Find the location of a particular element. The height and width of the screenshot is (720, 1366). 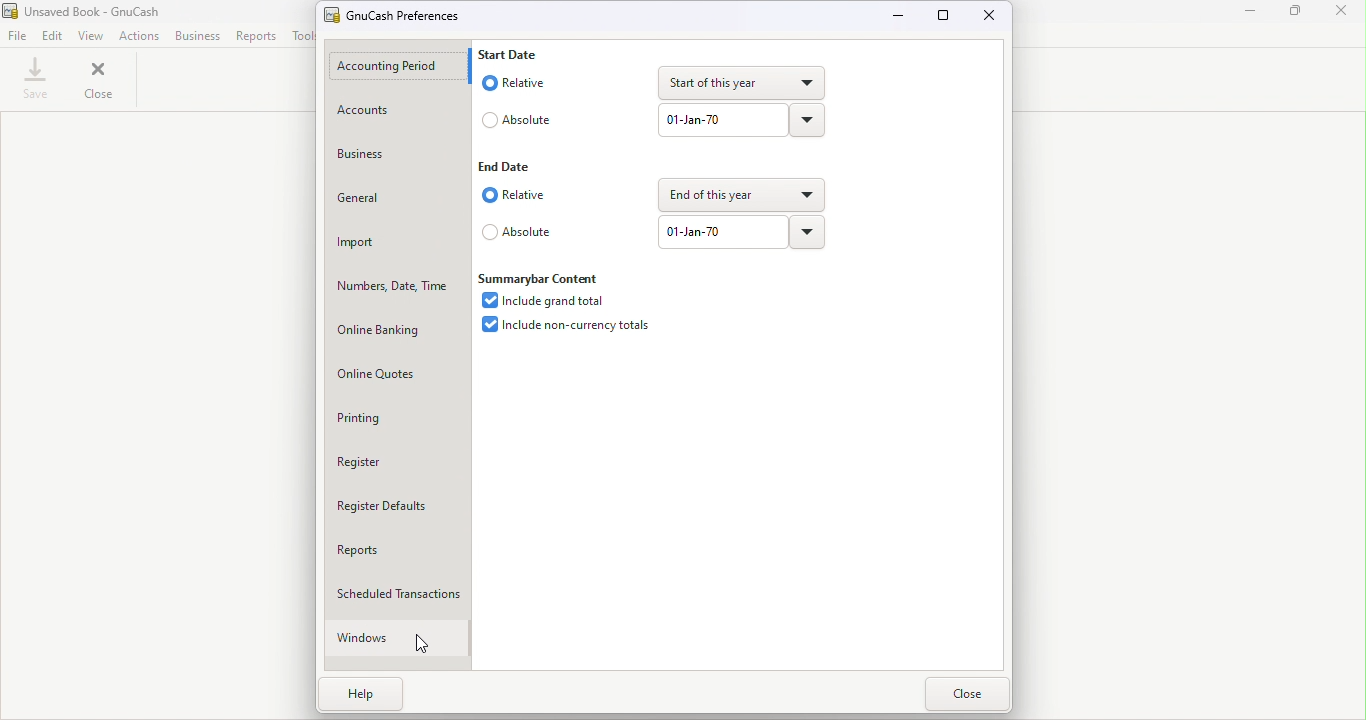

Minimize is located at coordinates (900, 15).